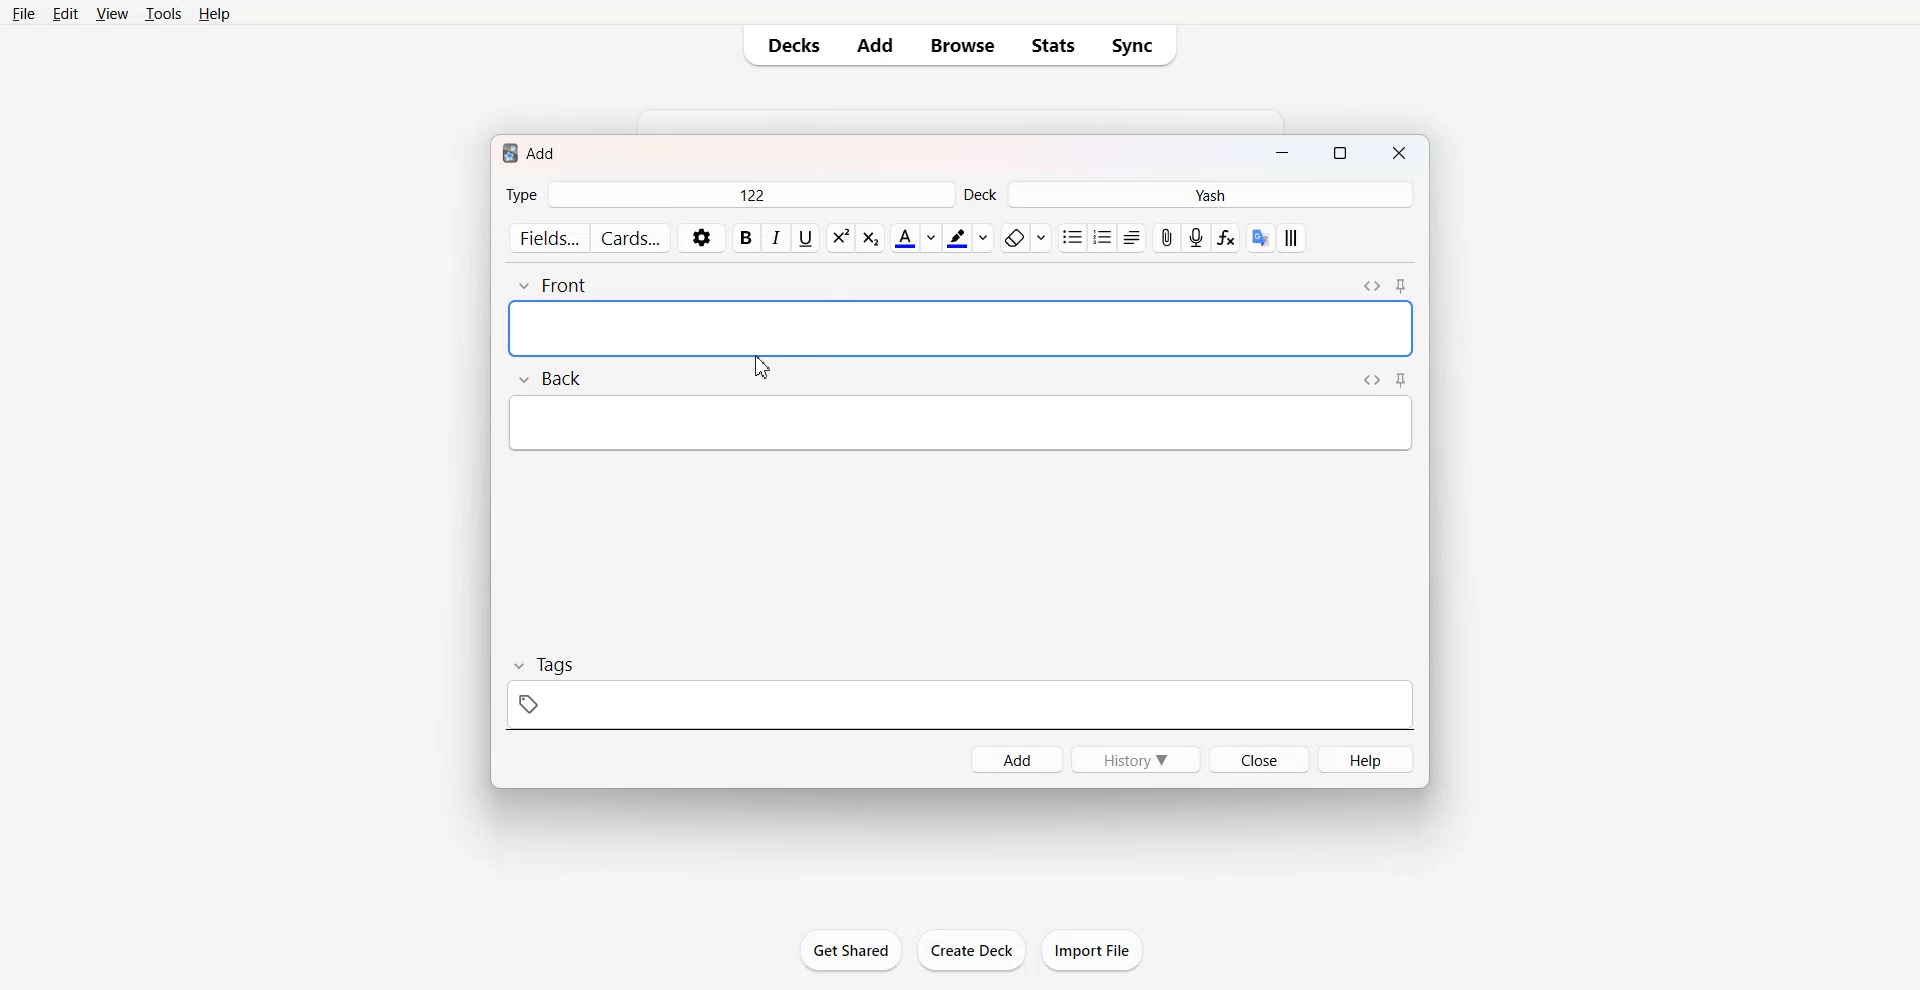 This screenshot has height=990, width=1920. Describe the element at coordinates (1093, 950) in the screenshot. I see `Import File` at that location.